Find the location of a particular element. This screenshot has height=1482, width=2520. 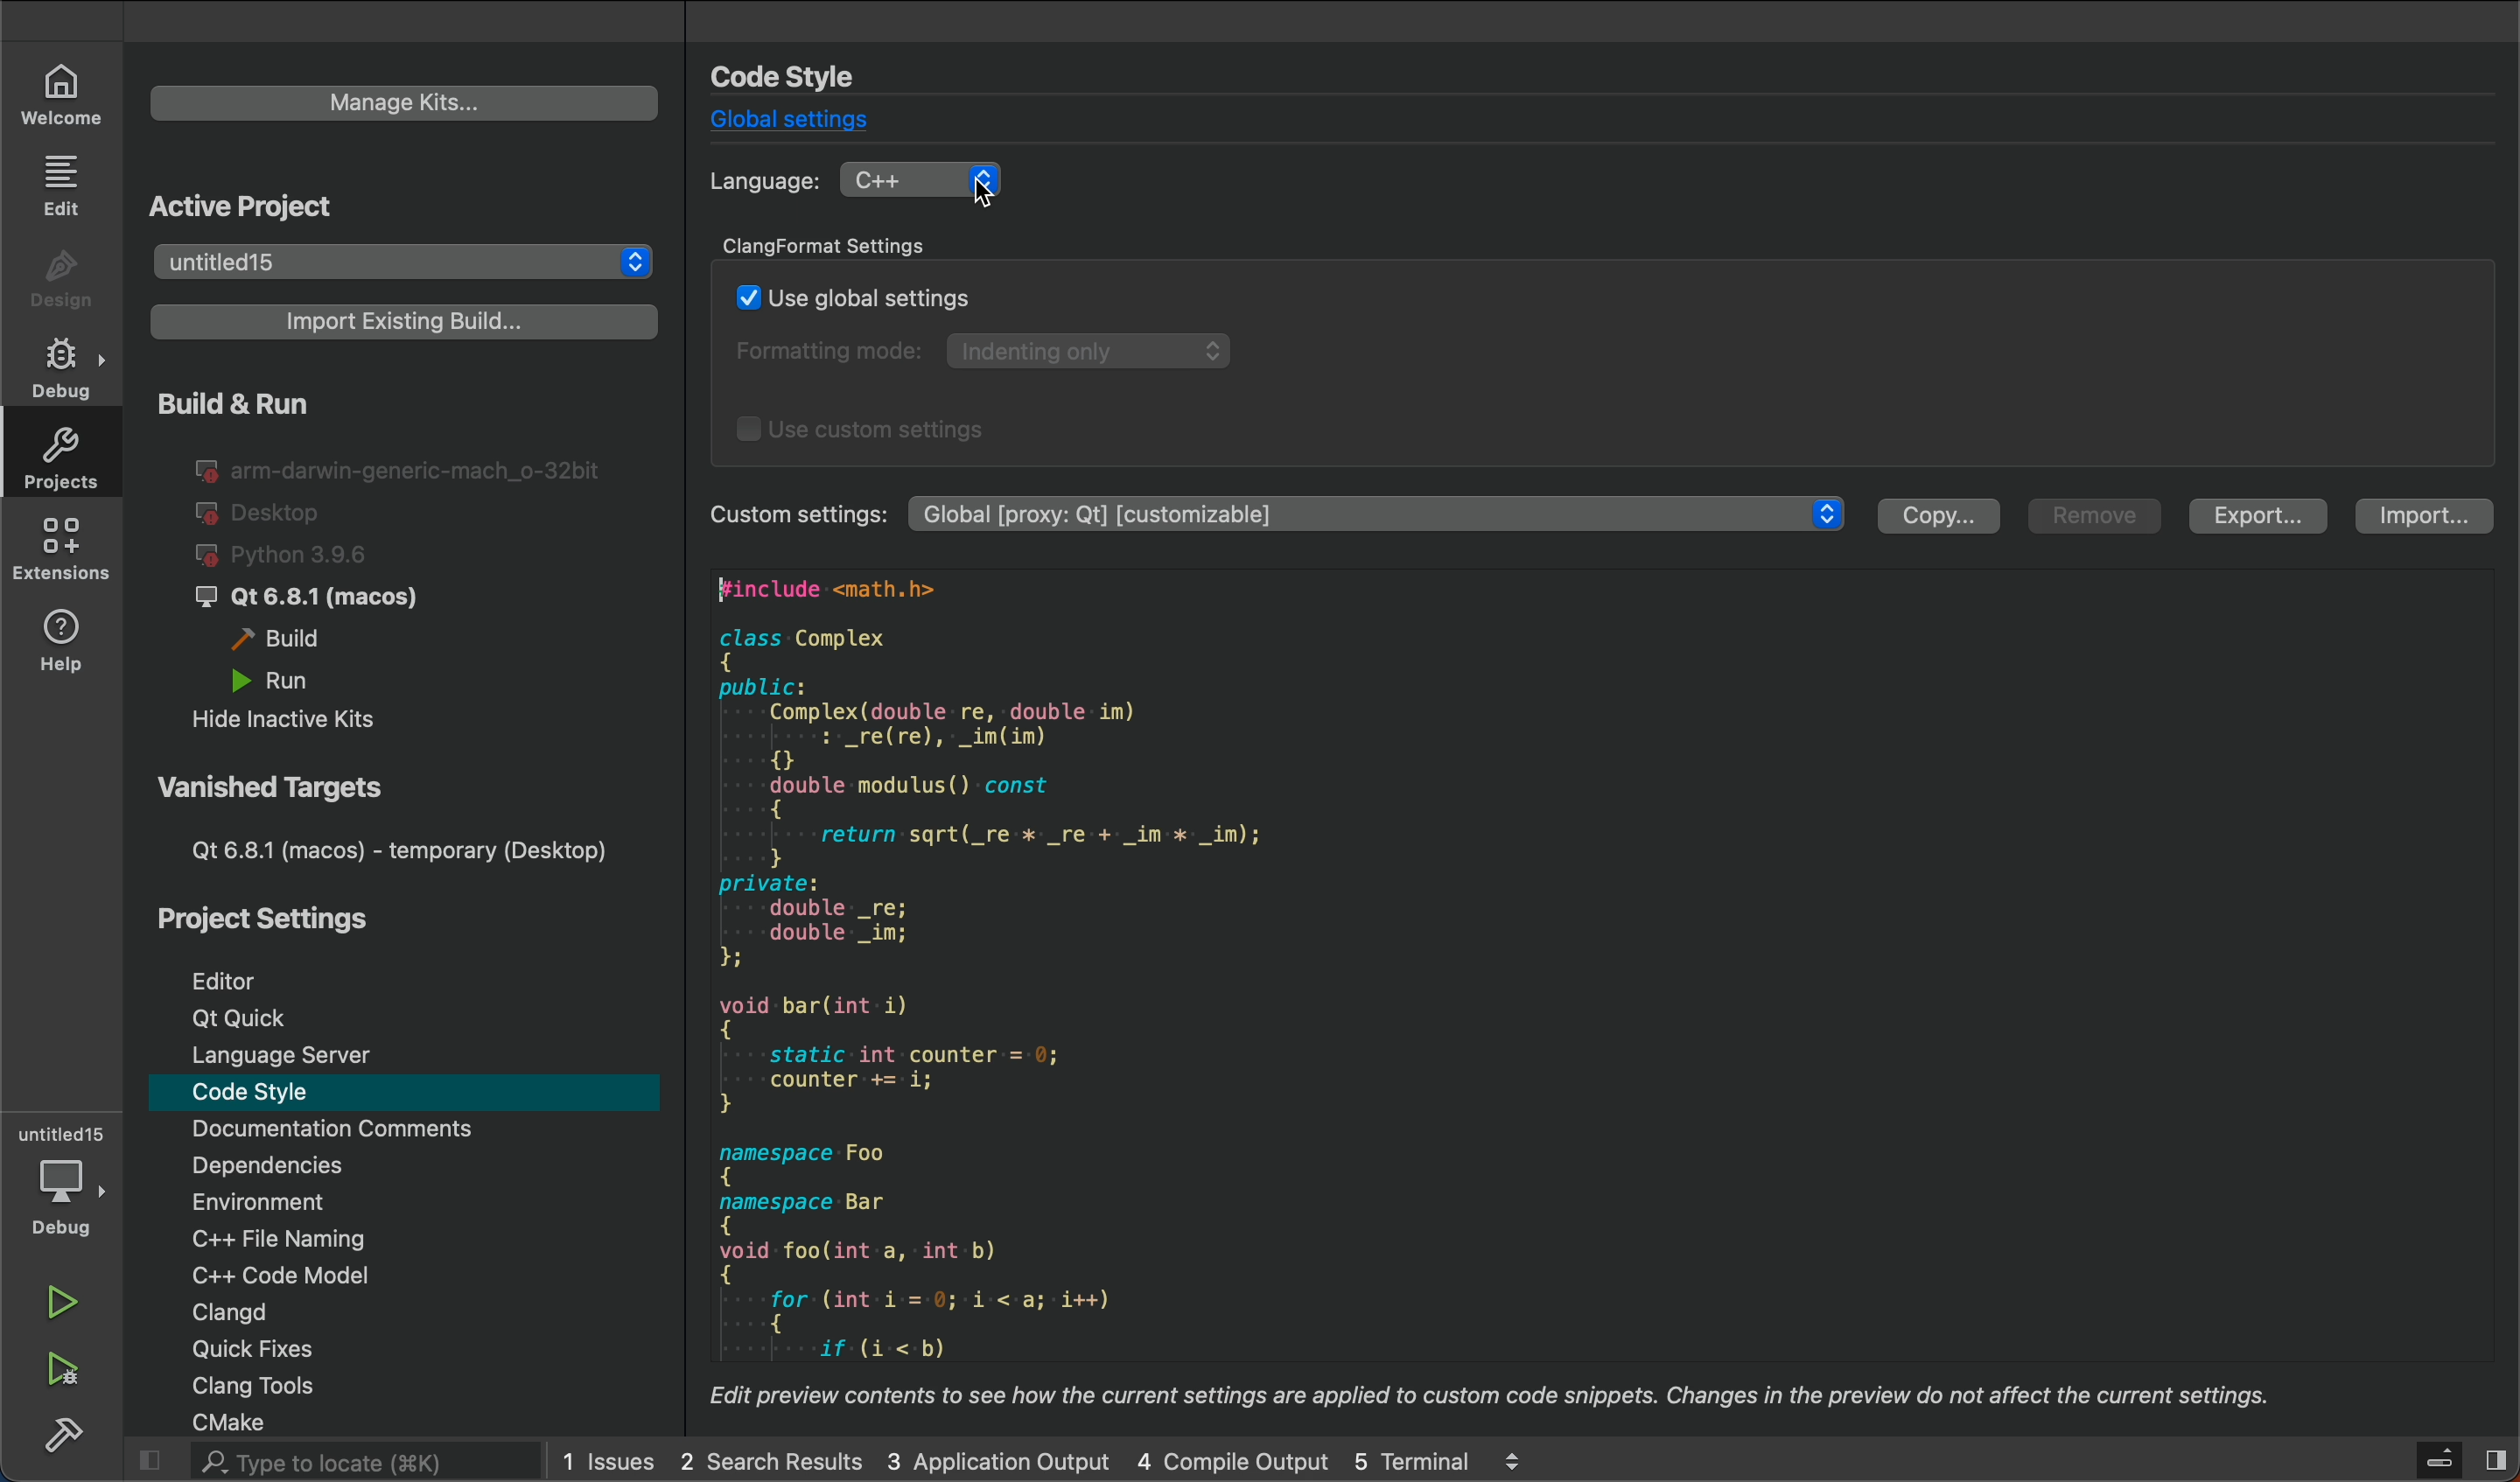

project select is located at coordinates (405, 264).